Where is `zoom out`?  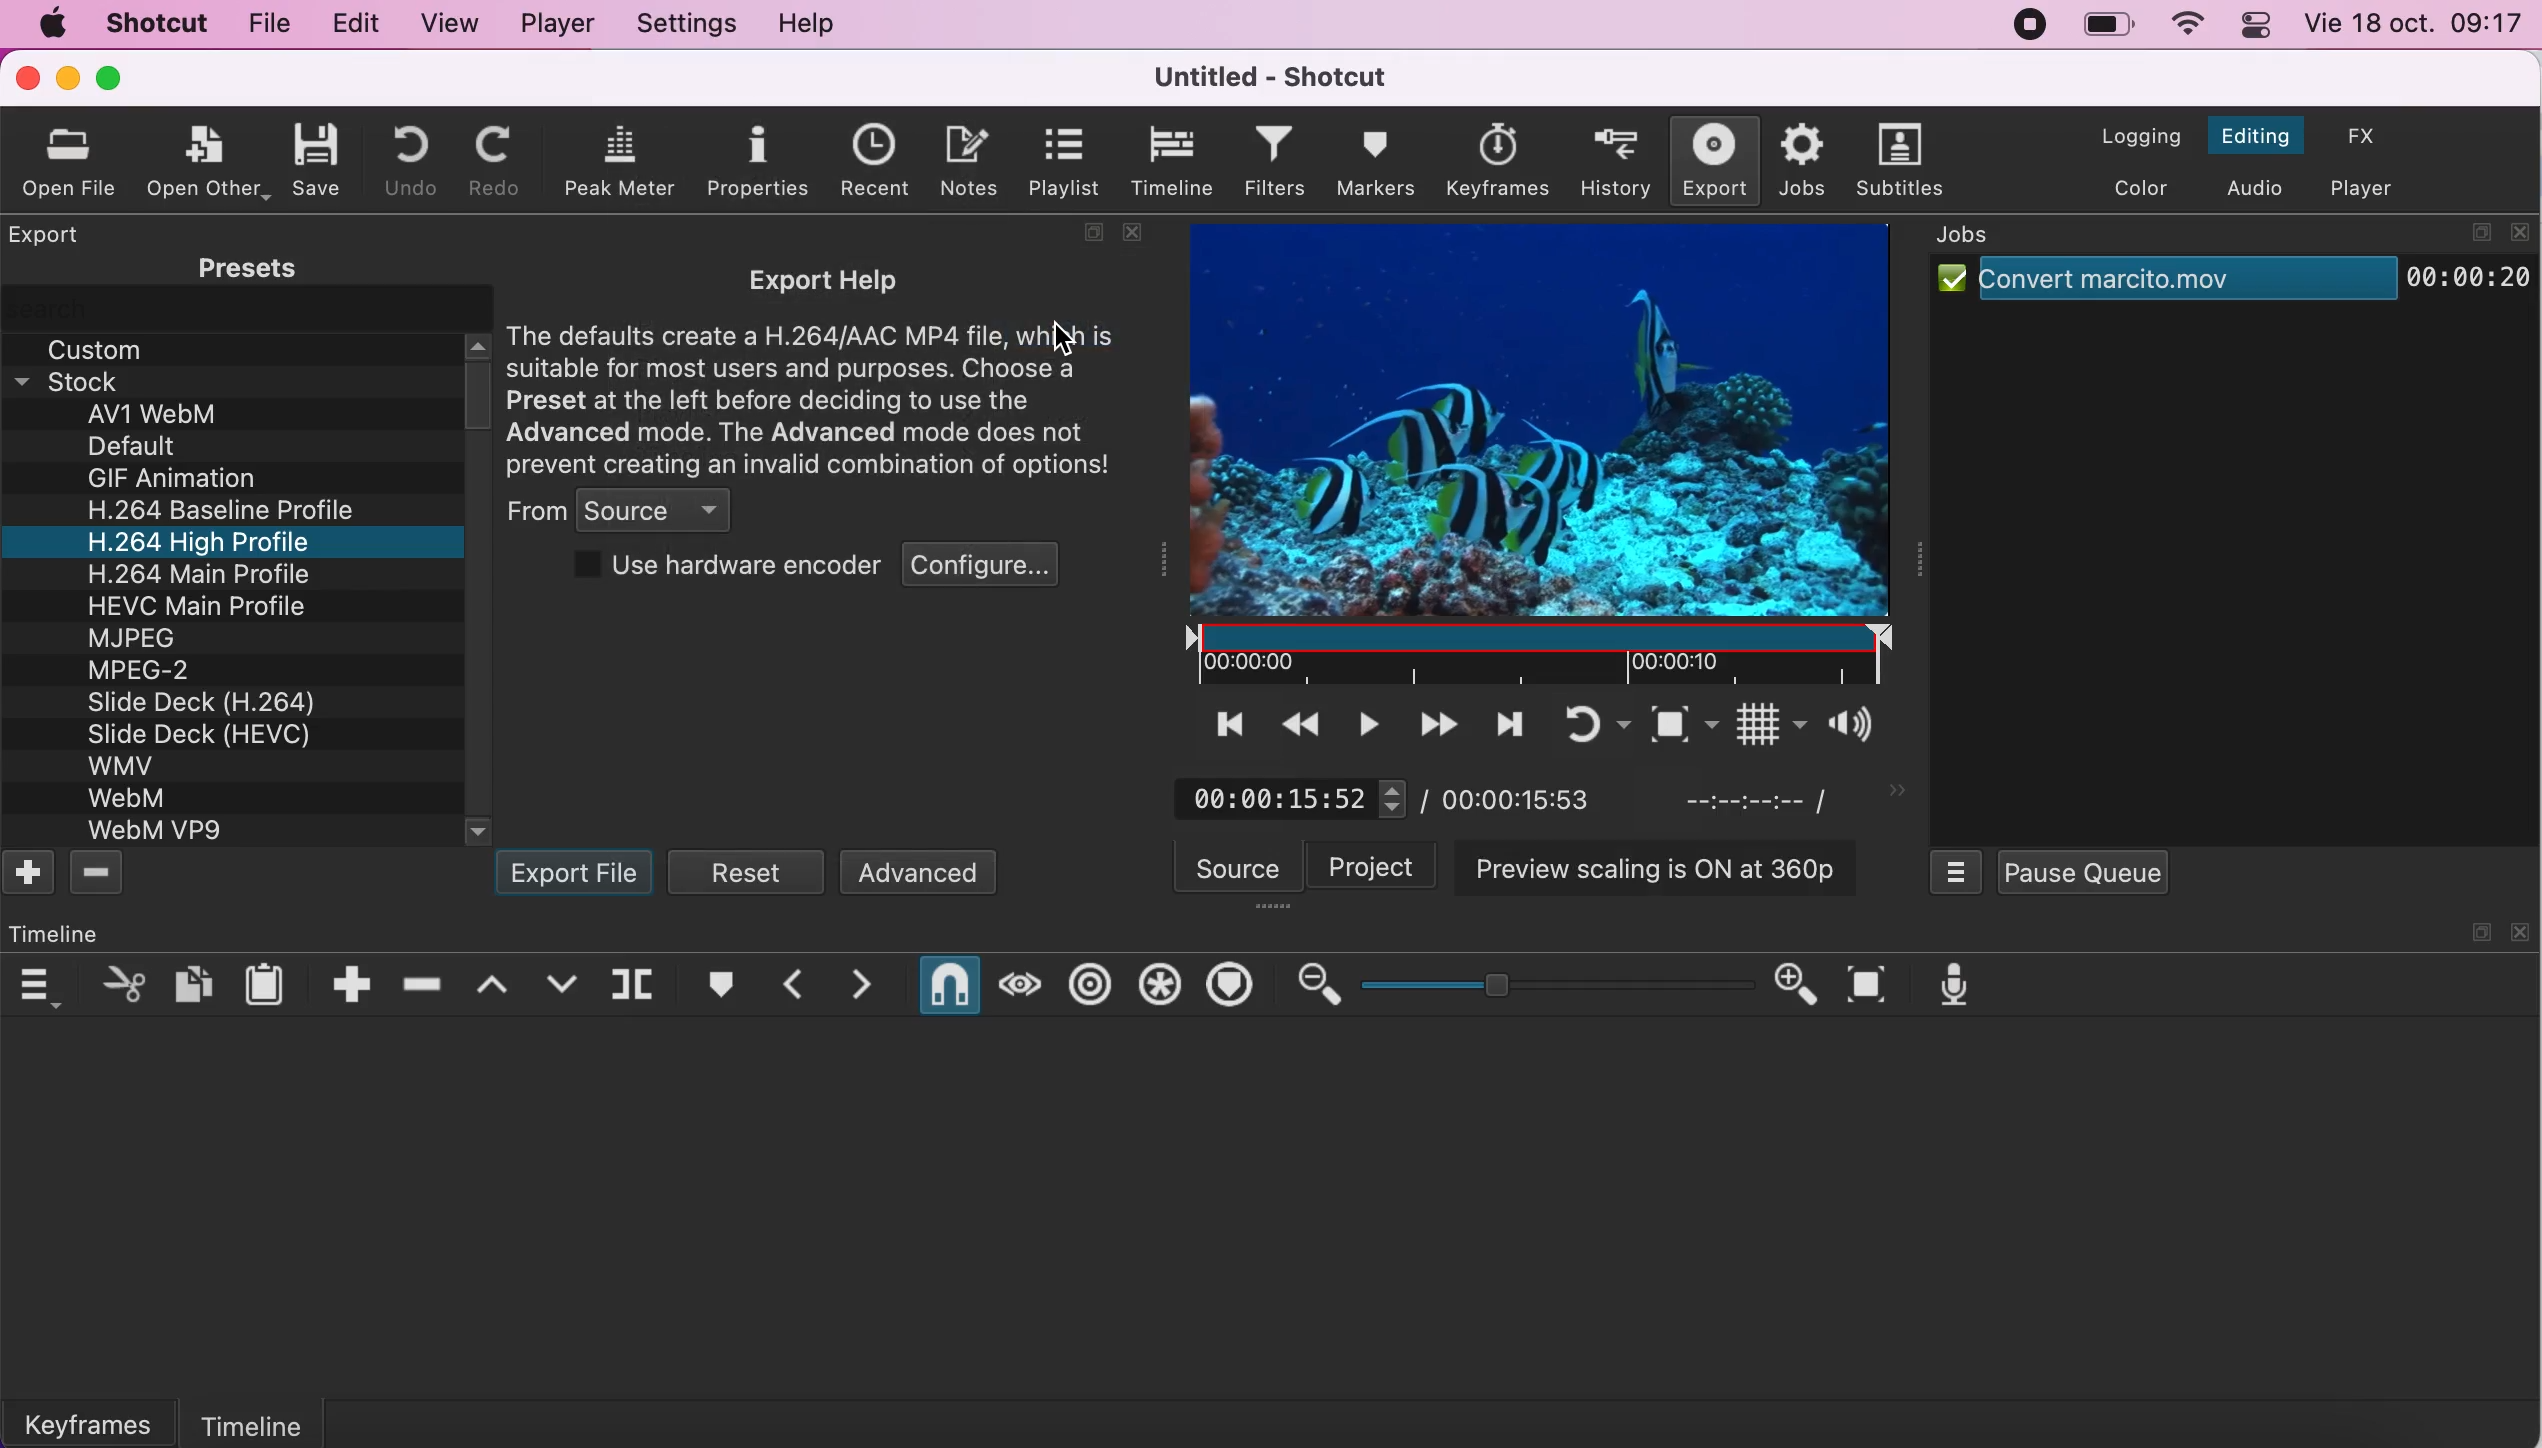
zoom out is located at coordinates (1315, 985).